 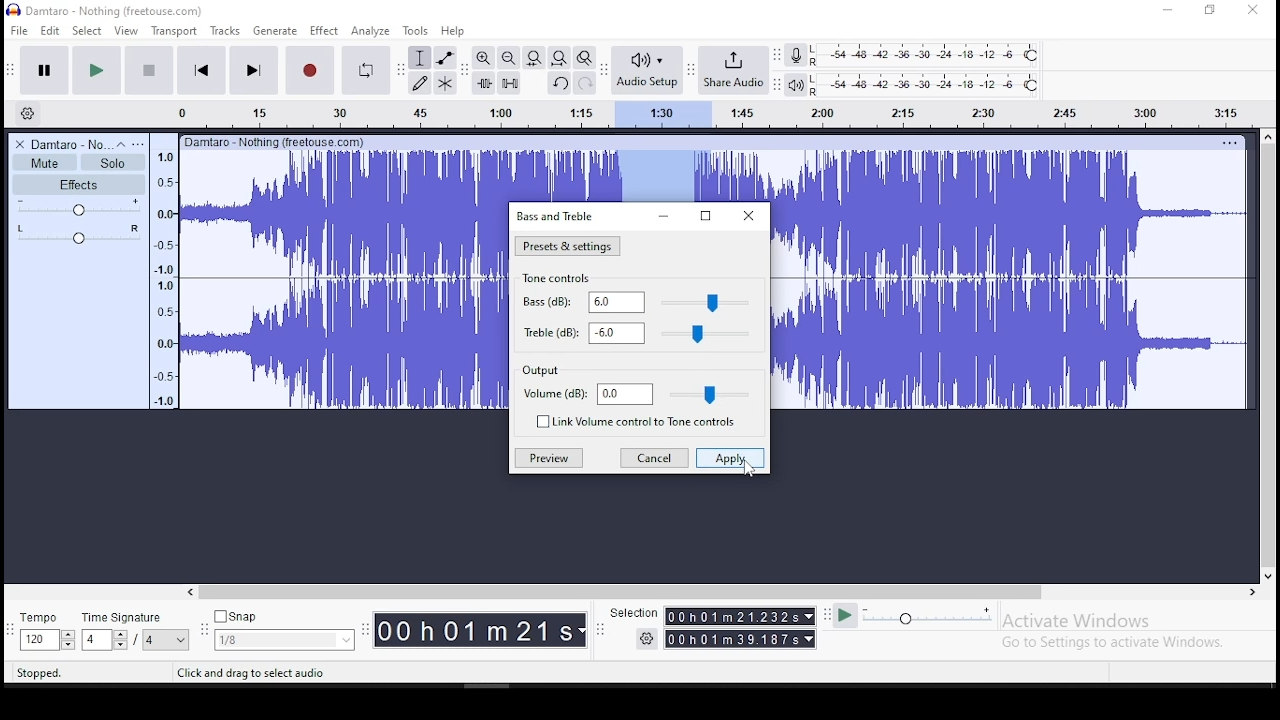 What do you see at coordinates (150, 639) in the screenshot?
I see `/4` at bounding box center [150, 639].